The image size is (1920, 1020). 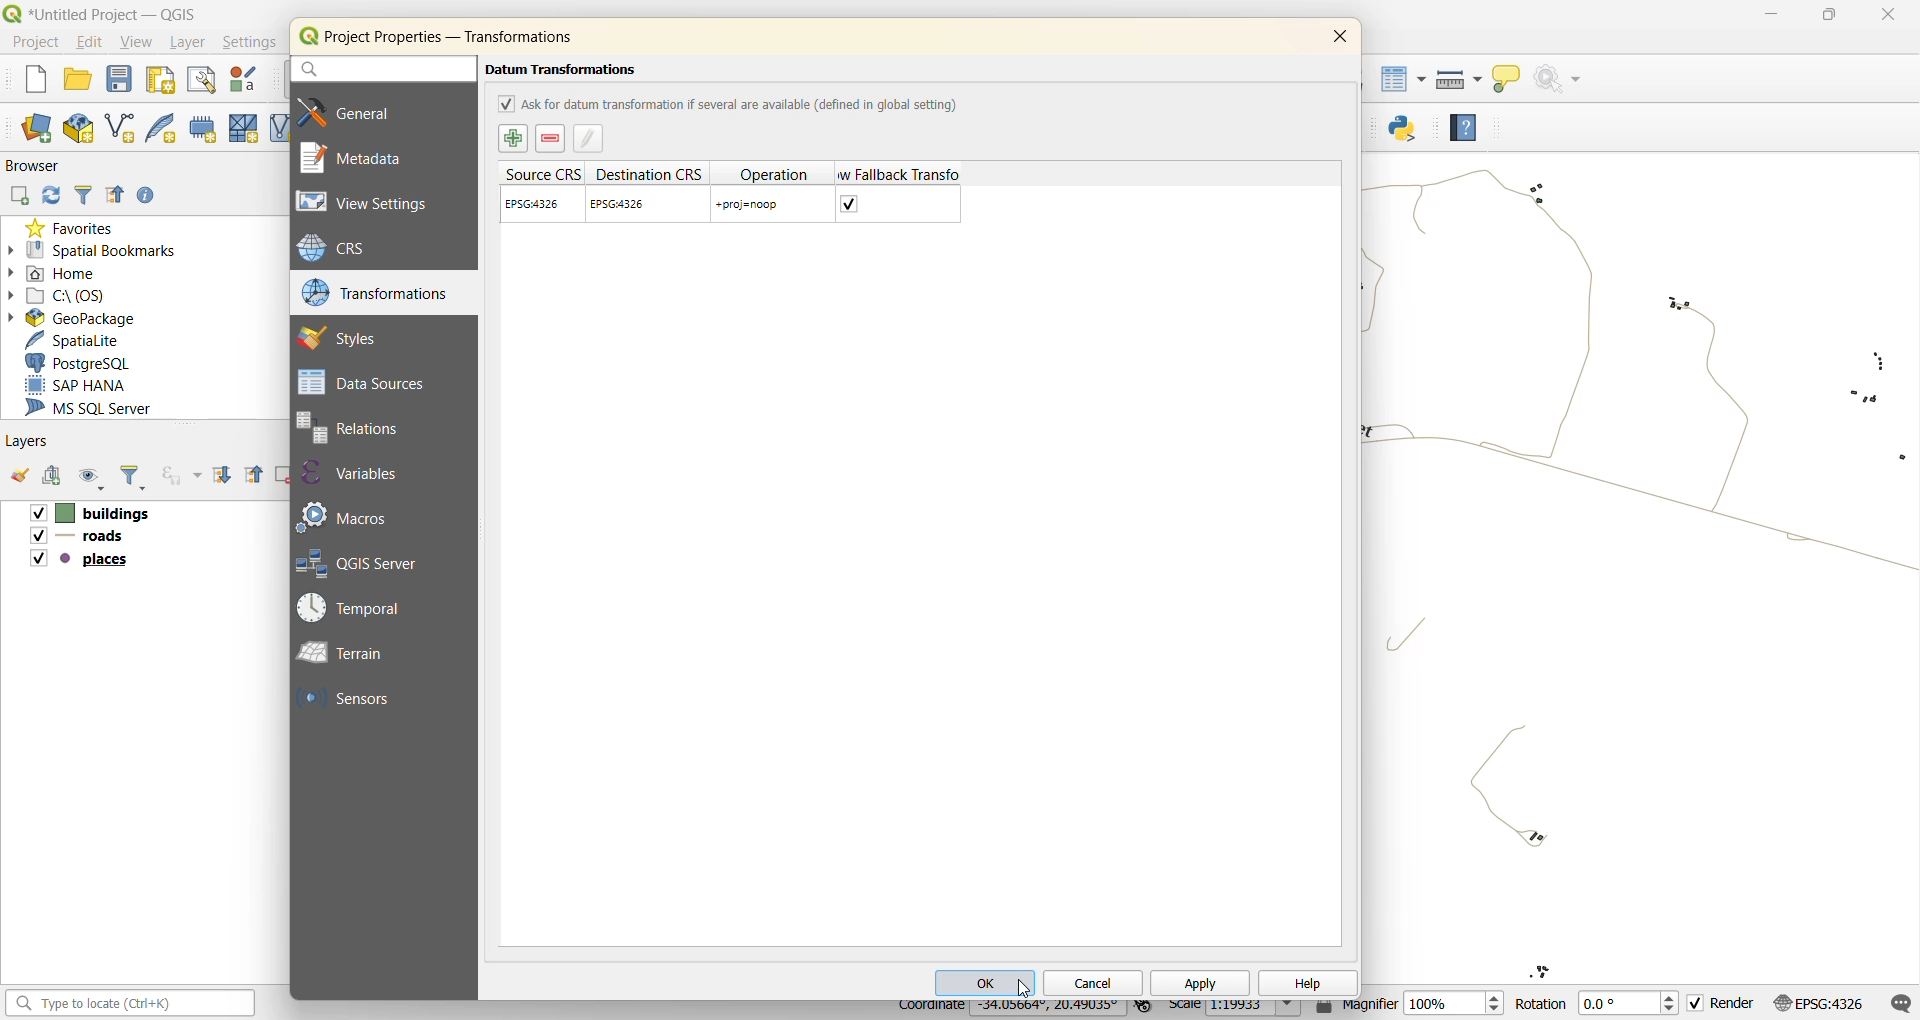 I want to click on browser, so click(x=40, y=169).